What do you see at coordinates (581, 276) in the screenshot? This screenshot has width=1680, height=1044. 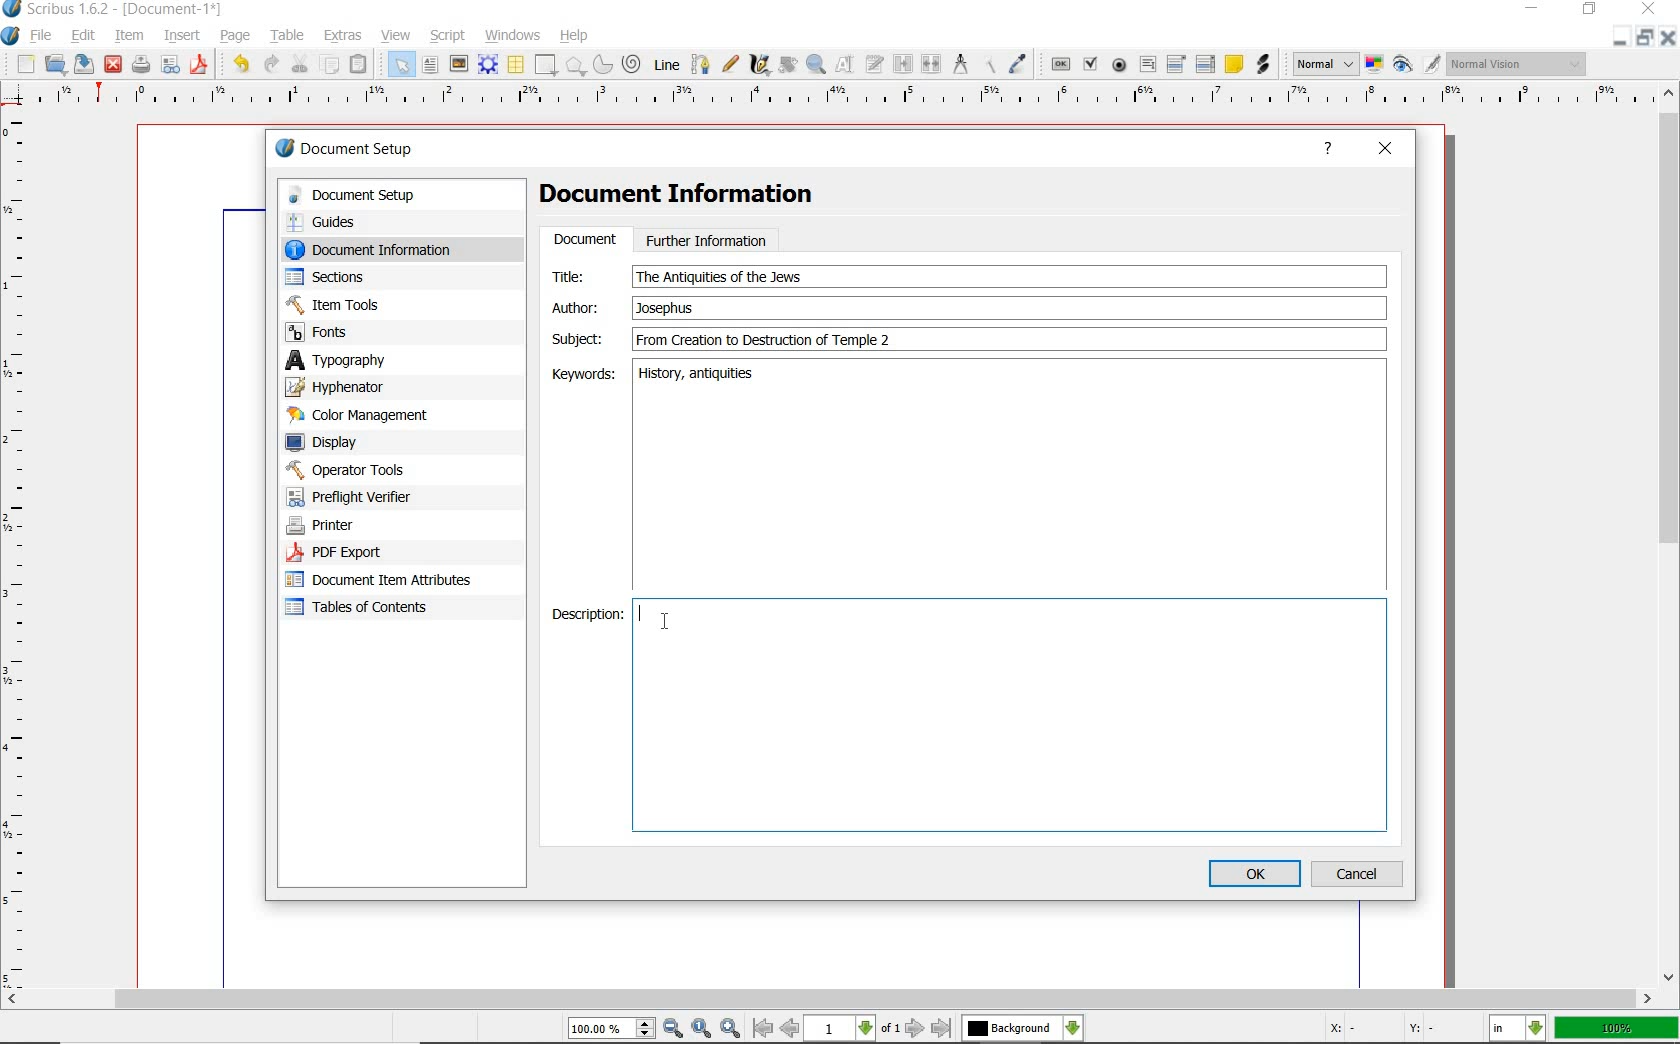 I see `Title` at bounding box center [581, 276].